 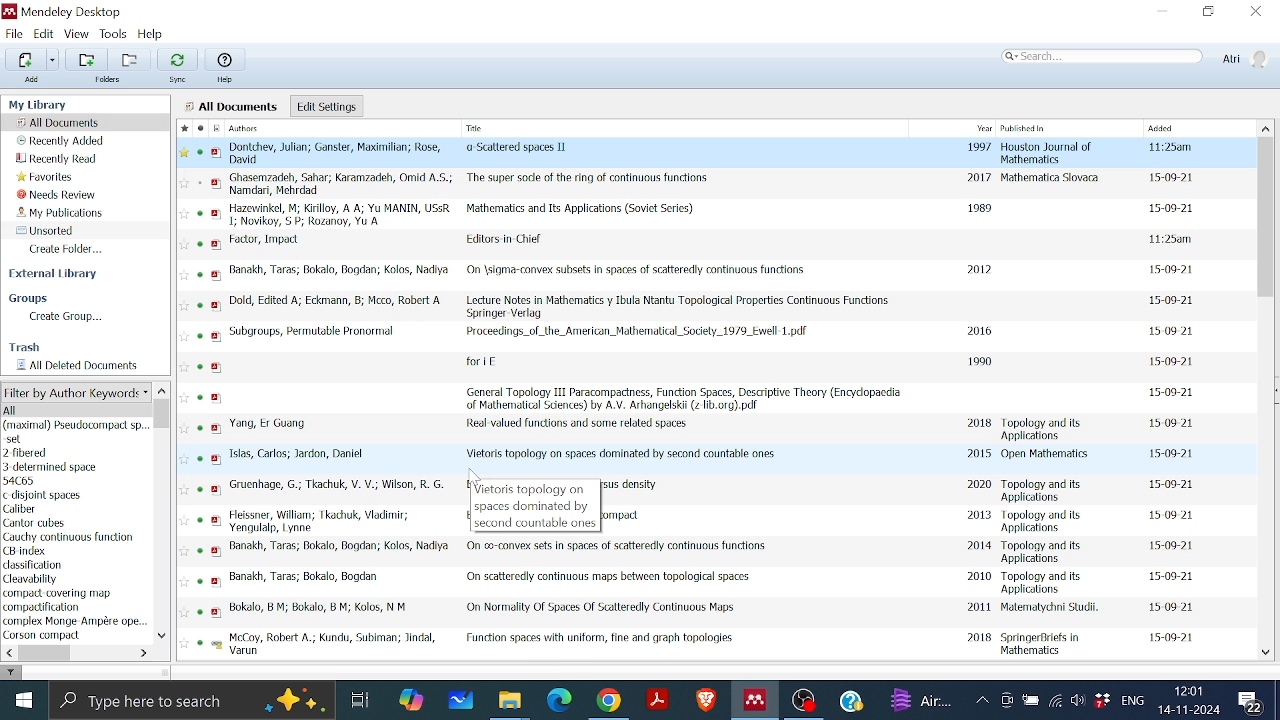 What do you see at coordinates (976, 608) in the screenshot?
I see `2011` at bounding box center [976, 608].